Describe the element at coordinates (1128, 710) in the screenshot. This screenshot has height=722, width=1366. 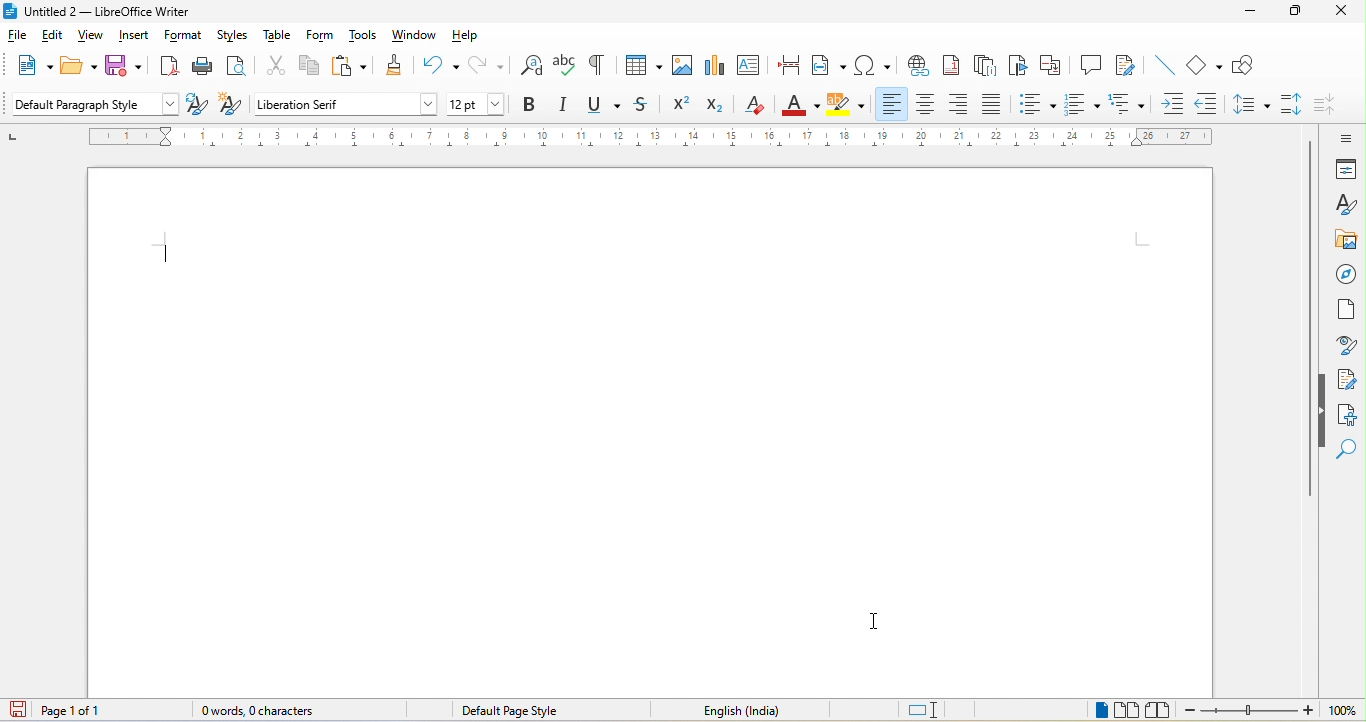
I see `multiple view` at that location.